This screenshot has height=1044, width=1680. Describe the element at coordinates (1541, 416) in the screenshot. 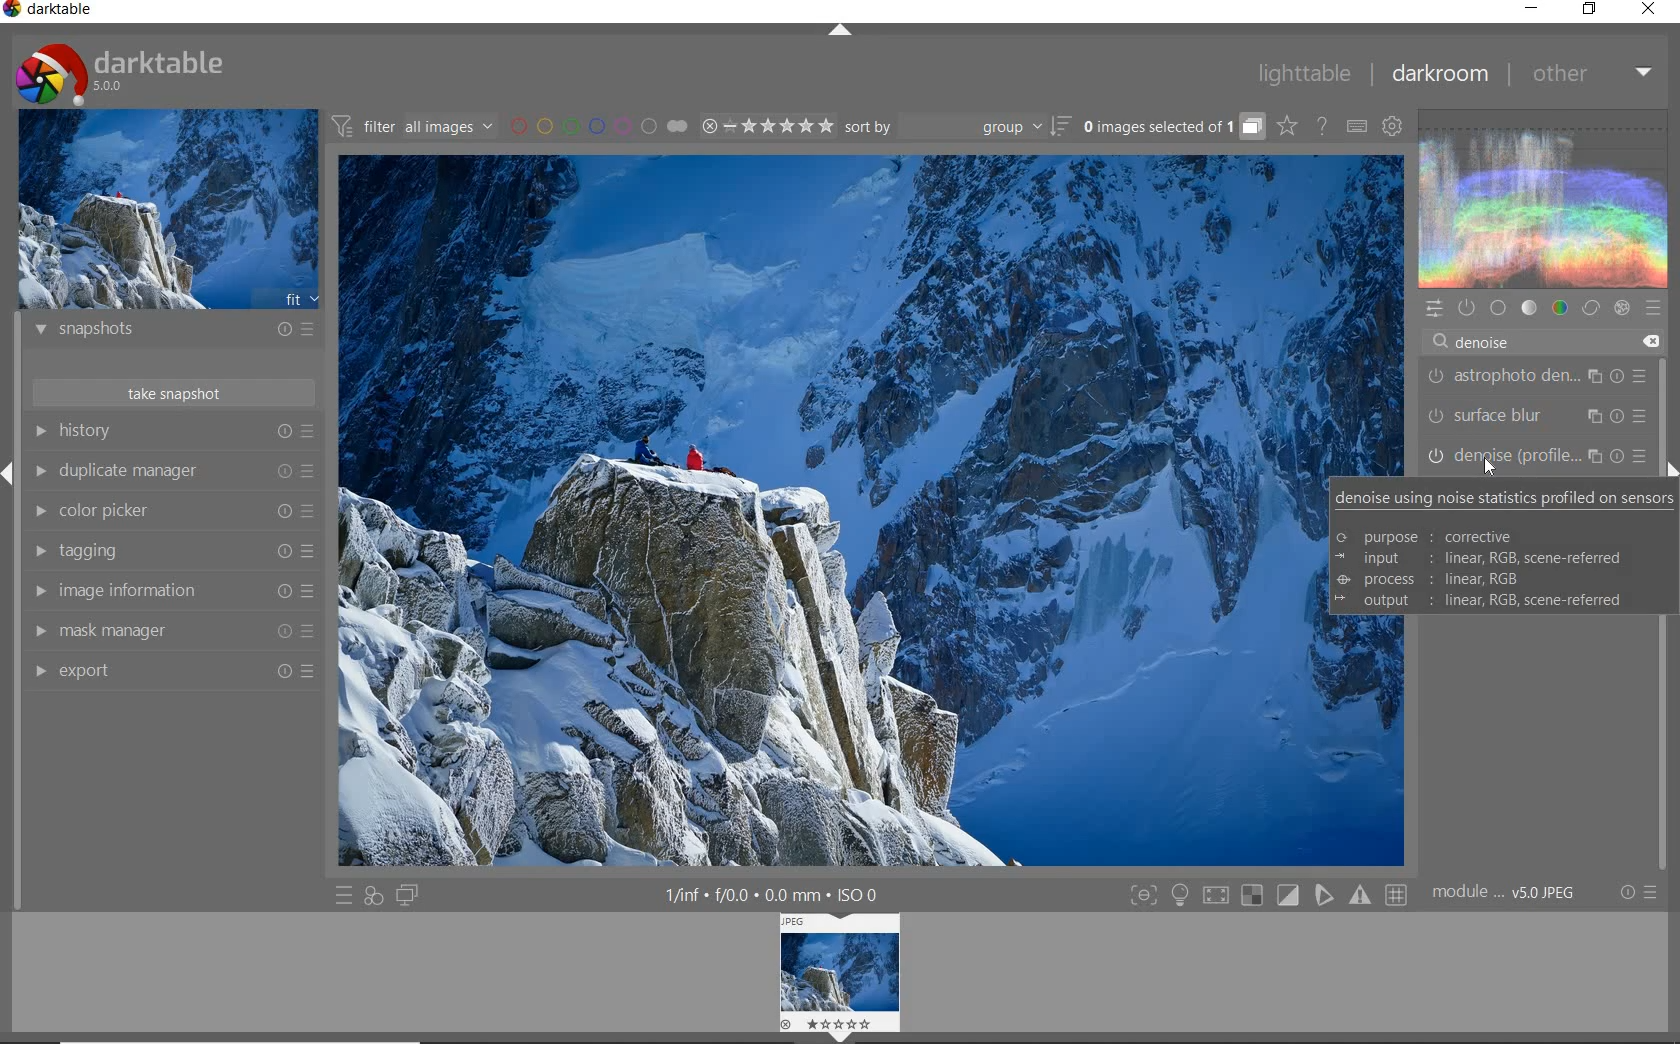

I see `surface blur` at that location.